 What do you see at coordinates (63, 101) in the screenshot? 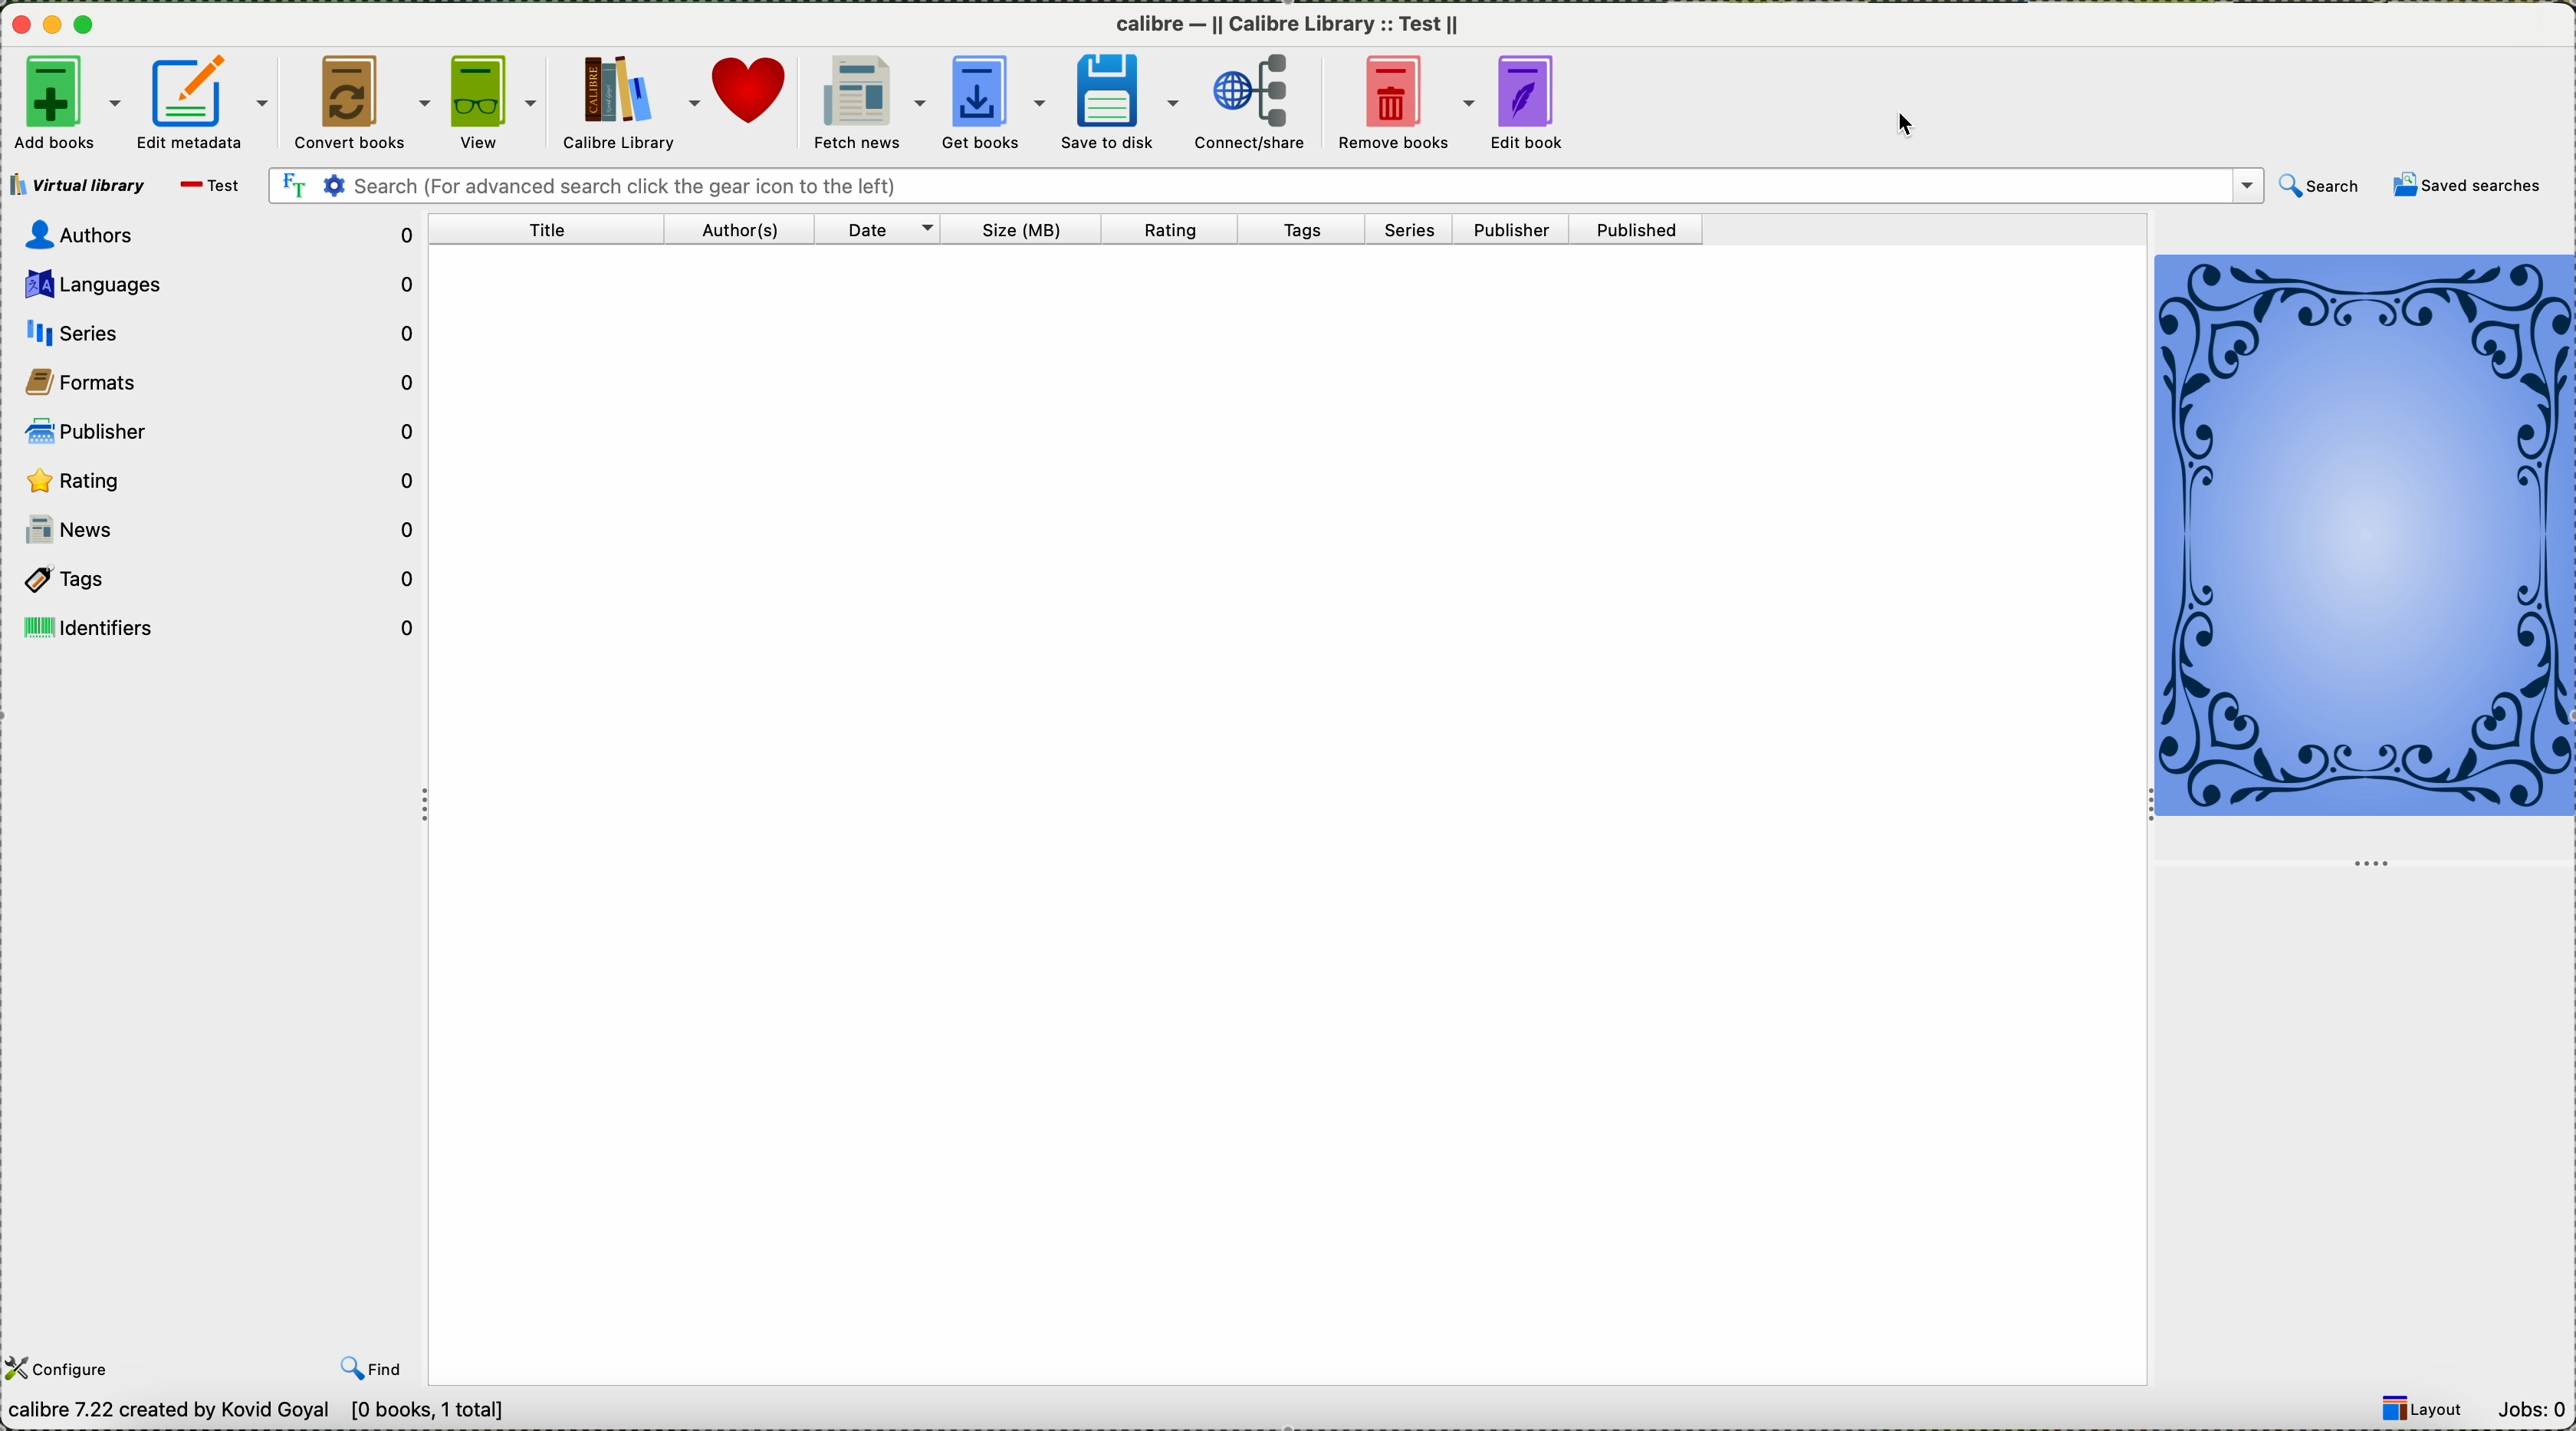
I see `add books` at bounding box center [63, 101].